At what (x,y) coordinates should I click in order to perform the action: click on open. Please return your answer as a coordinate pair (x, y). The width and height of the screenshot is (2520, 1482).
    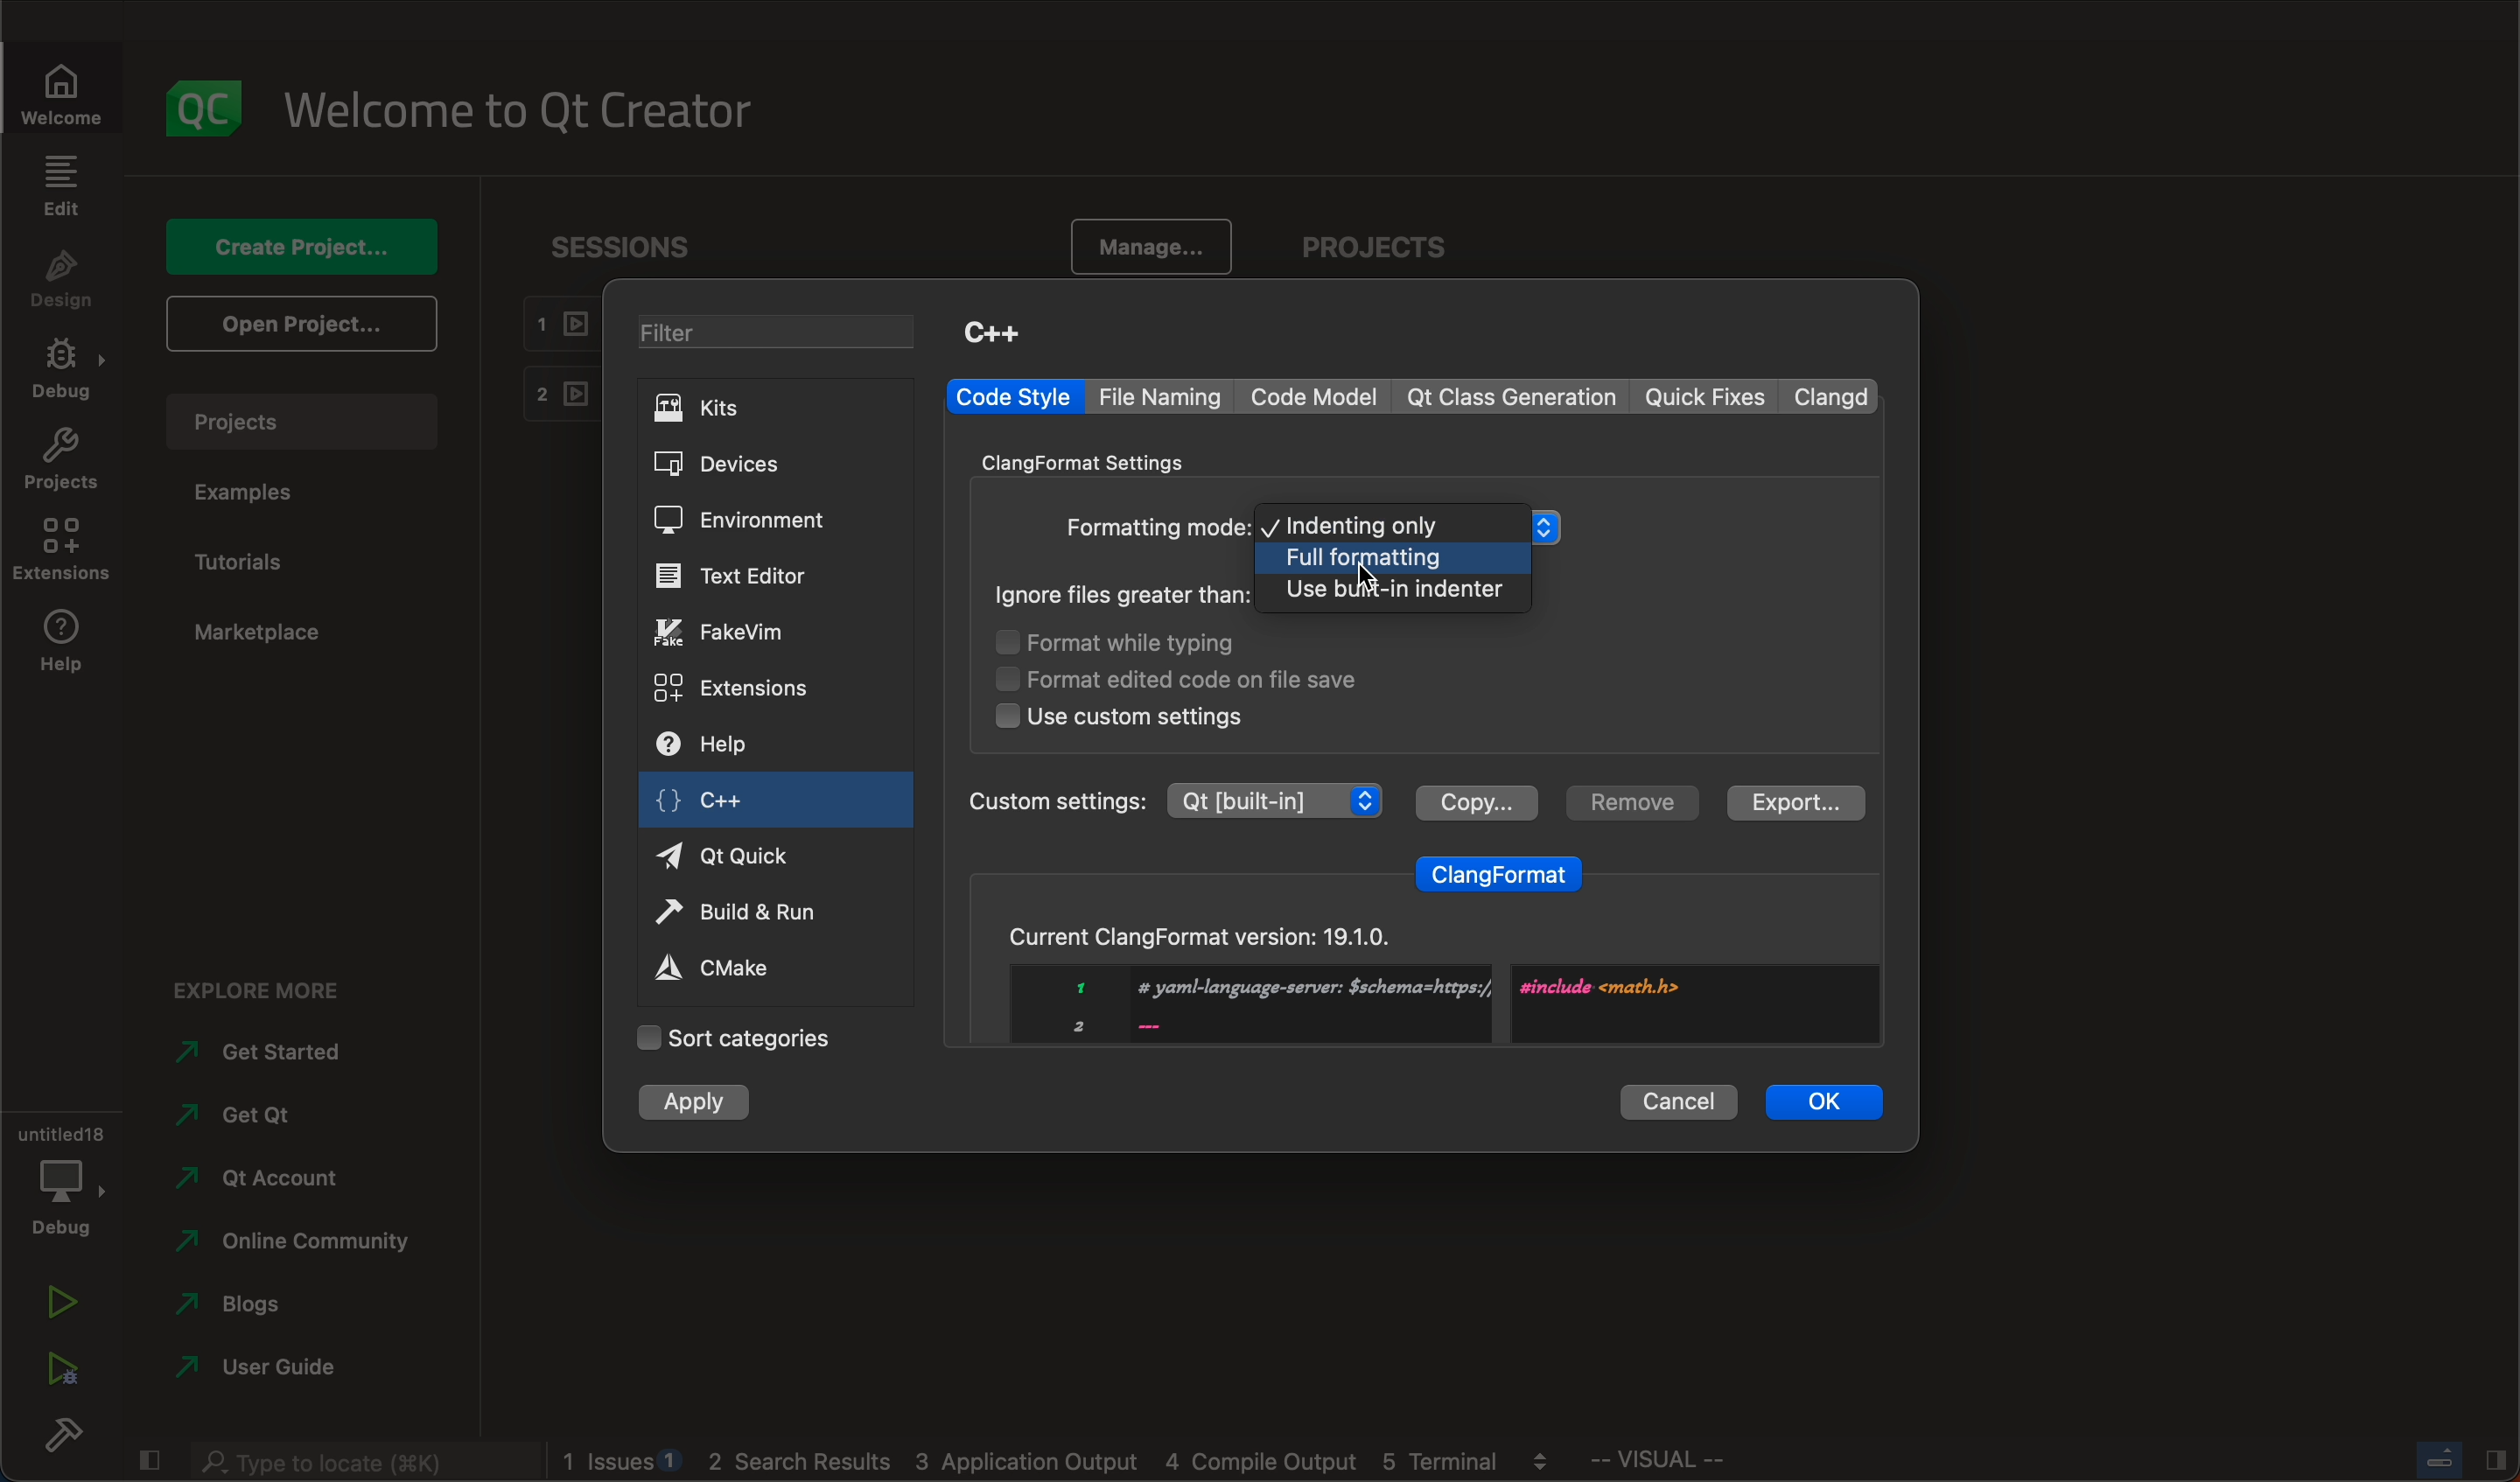
    Looking at the image, I should click on (297, 322).